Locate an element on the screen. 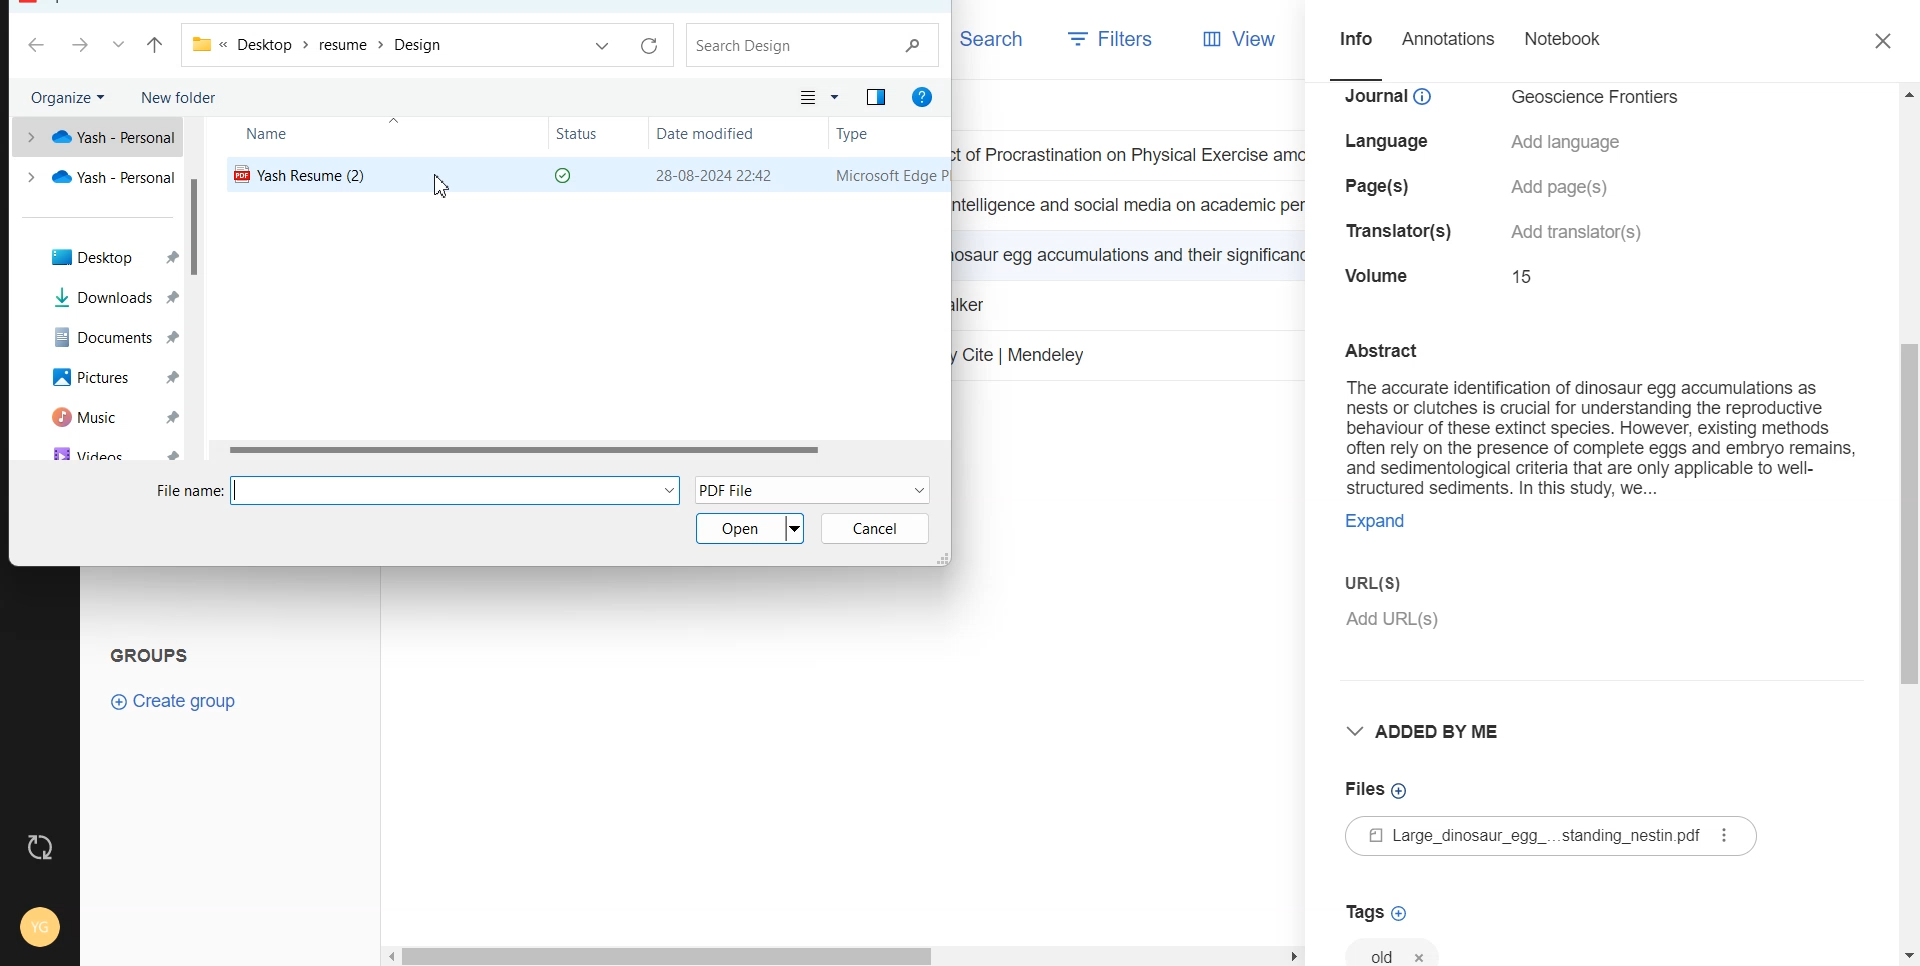 This screenshot has width=1920, height=966. Vertical scroll bar is located at coordinates (1908, 522).